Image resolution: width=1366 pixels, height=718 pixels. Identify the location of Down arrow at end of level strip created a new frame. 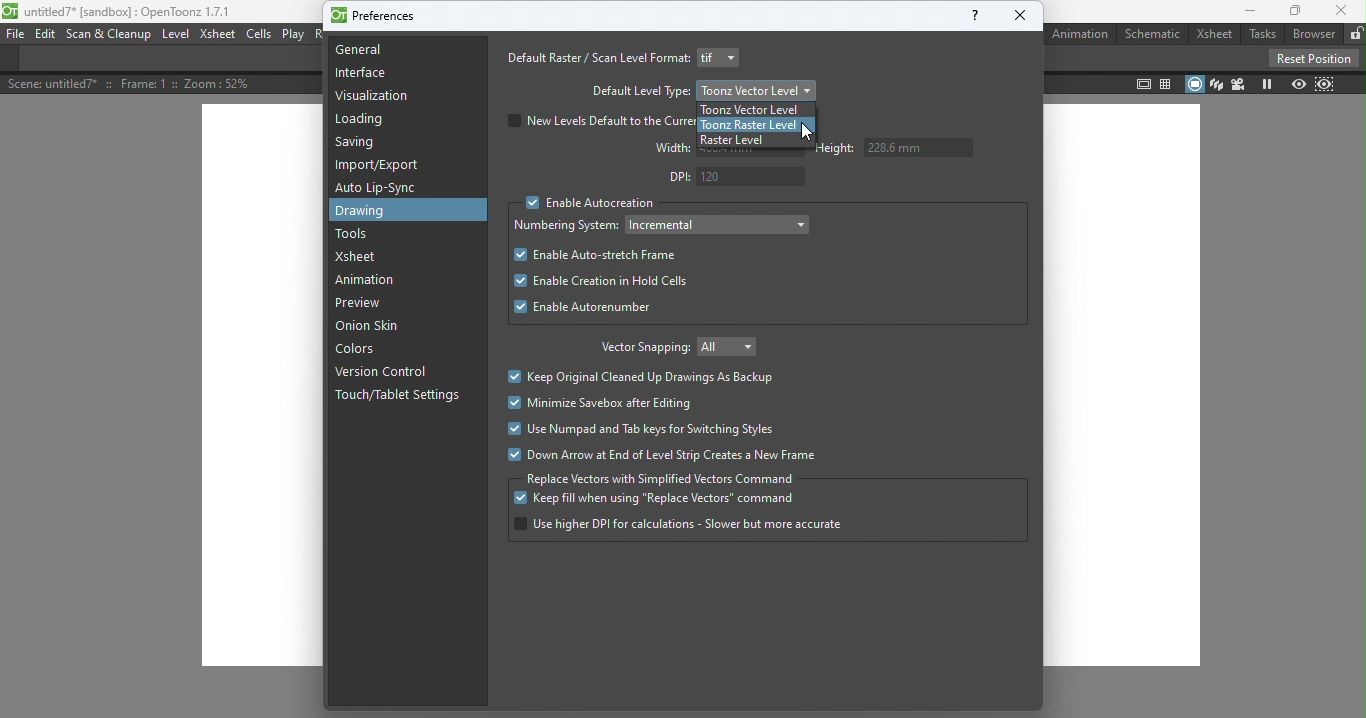
(675, 455).